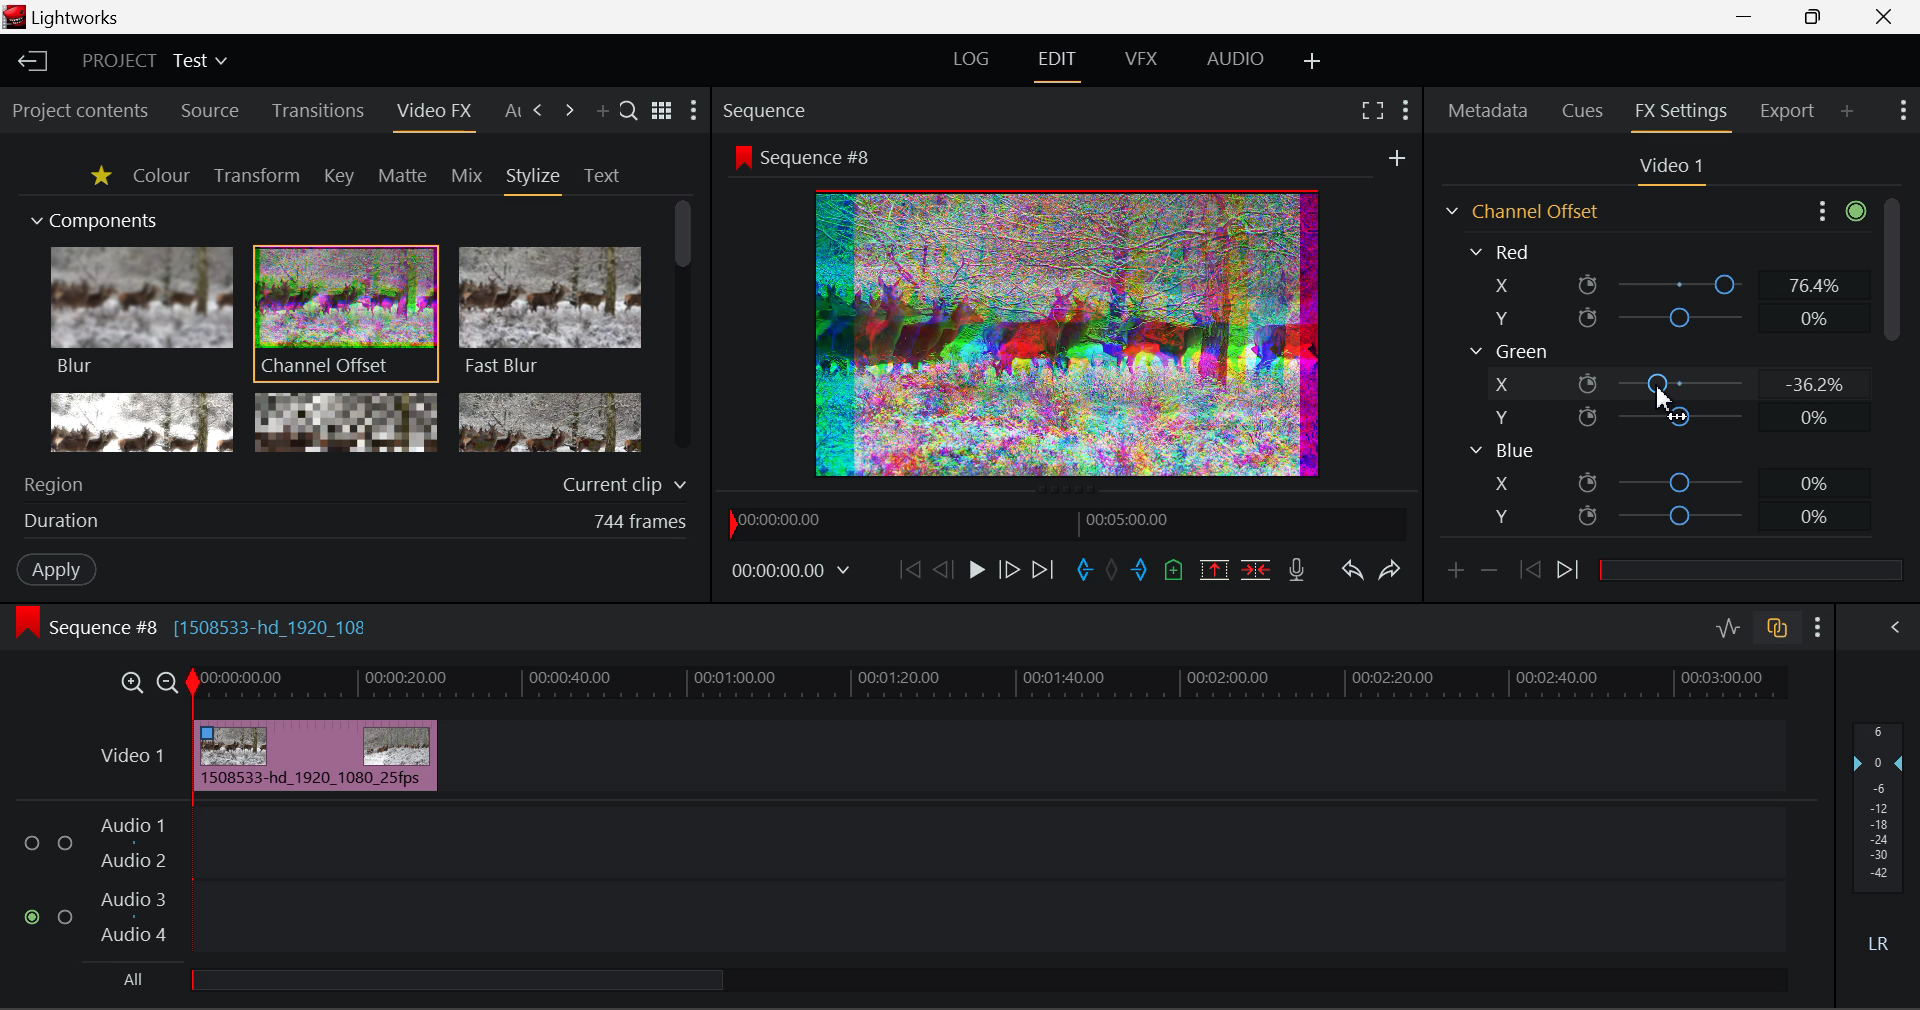 This screenshot has width=1920, height=1010. What do you see at coordinates (532, 180) in the screenshot?
I see `Stylize Tab Open` at bounding box center [532, 180].